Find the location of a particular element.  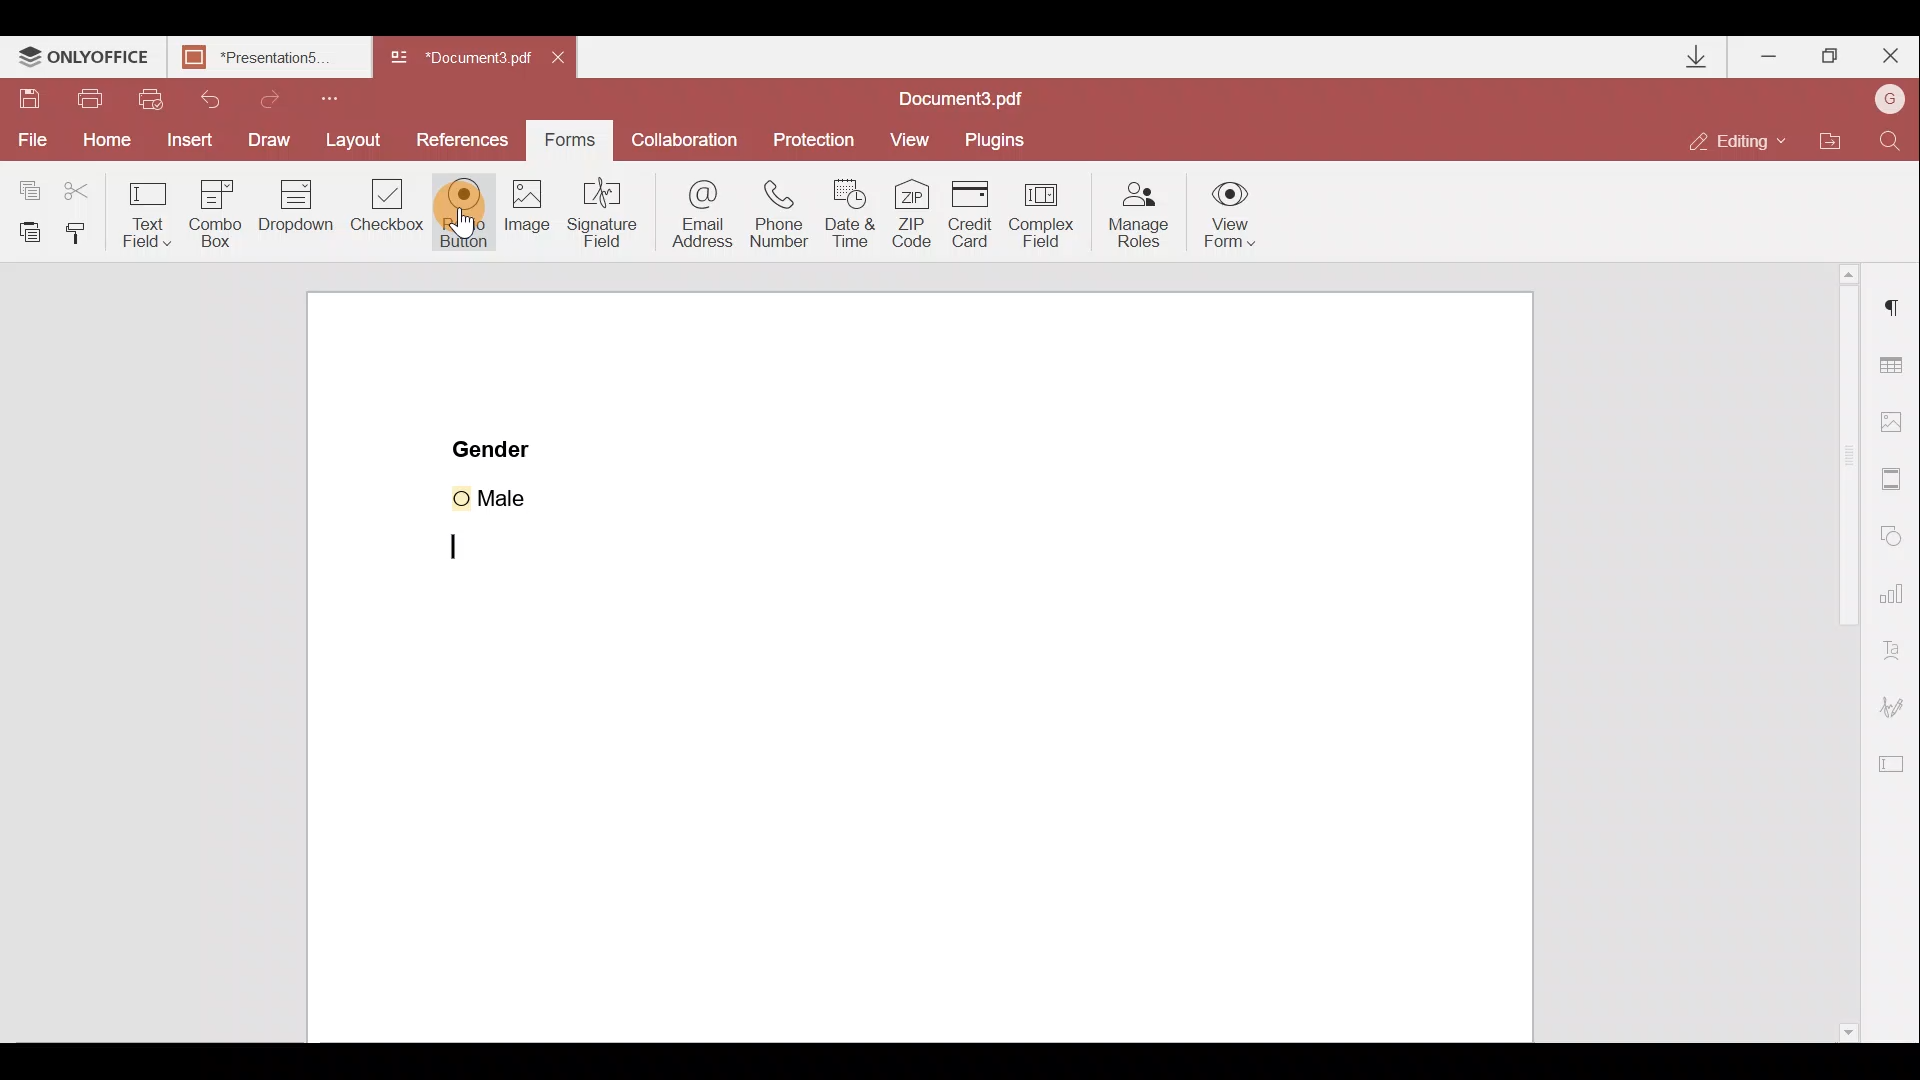

View is located at coordinates (919, 137).